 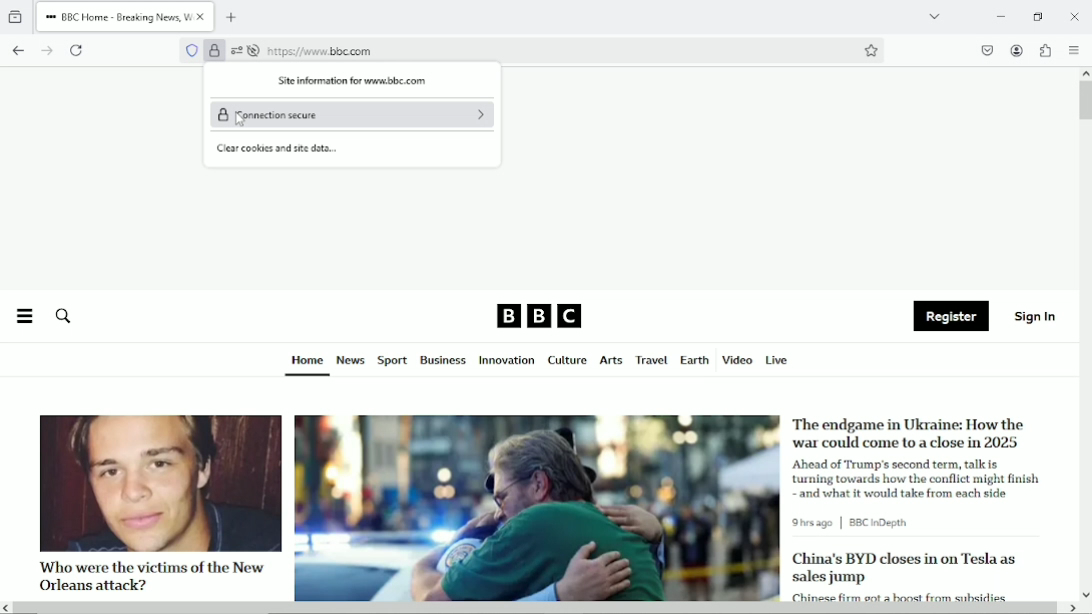 I want to click on Bookmark this page, so click(x=870, y=50).